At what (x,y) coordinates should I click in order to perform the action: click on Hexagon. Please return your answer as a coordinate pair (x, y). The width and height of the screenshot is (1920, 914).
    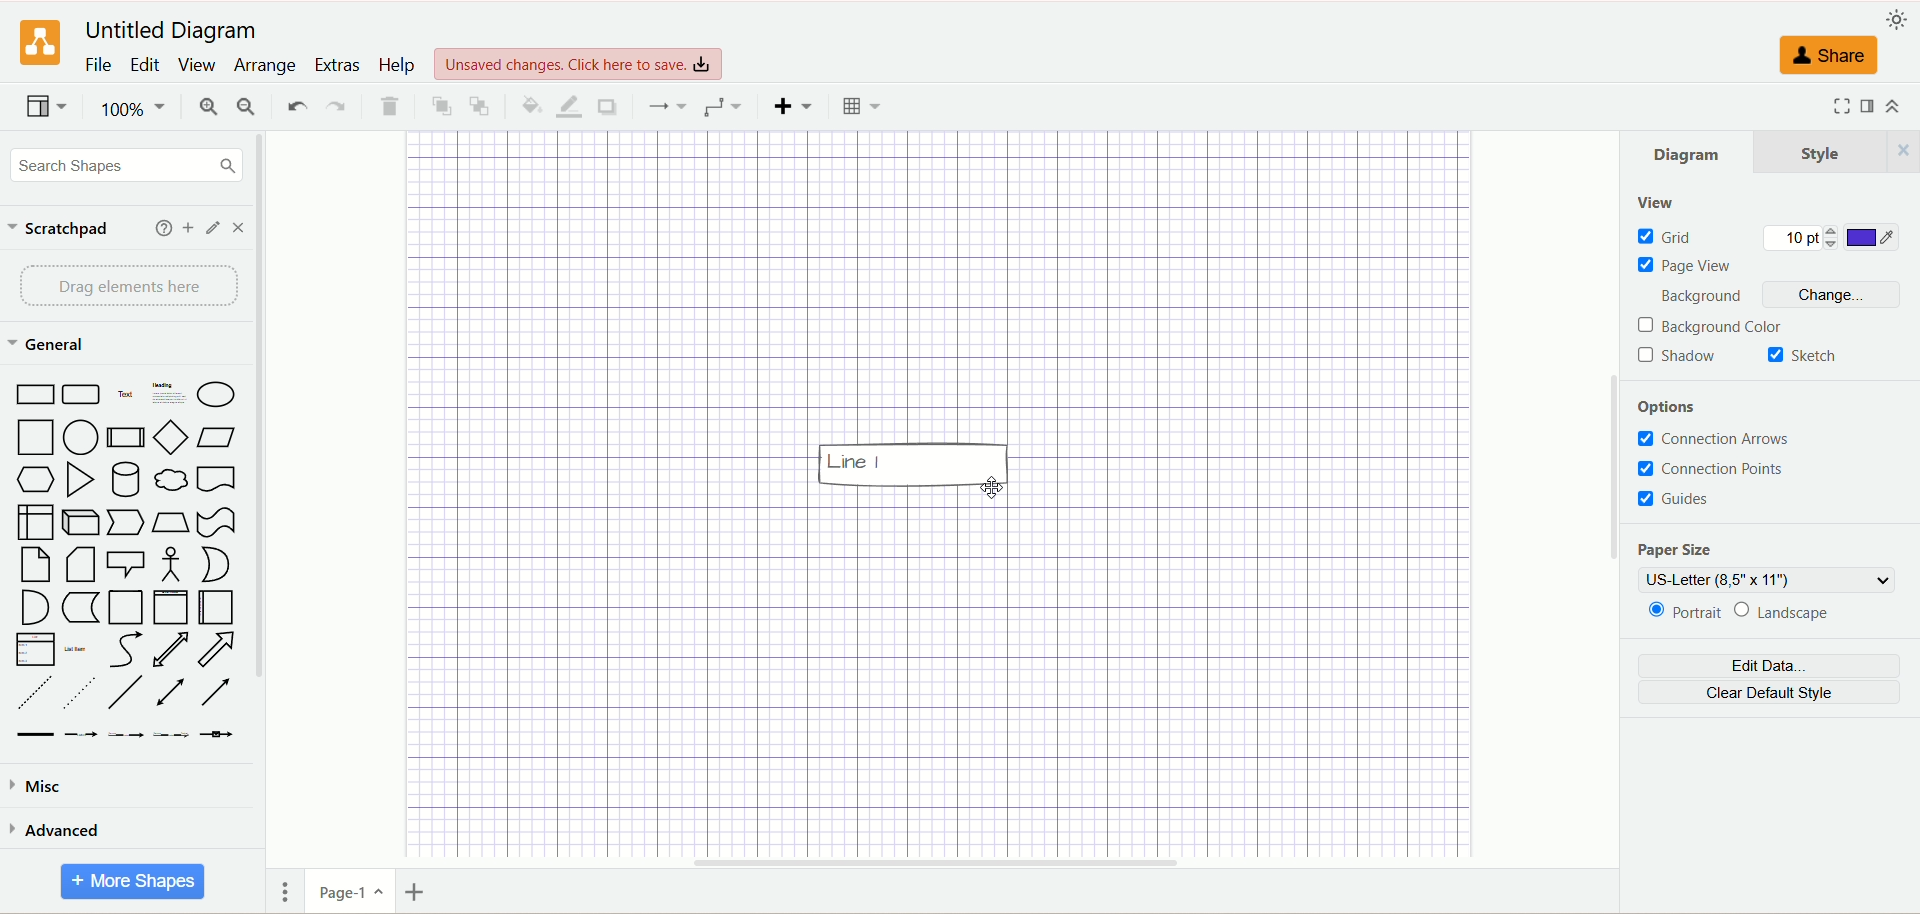
    Looking at the image, I should click on (36, 481).